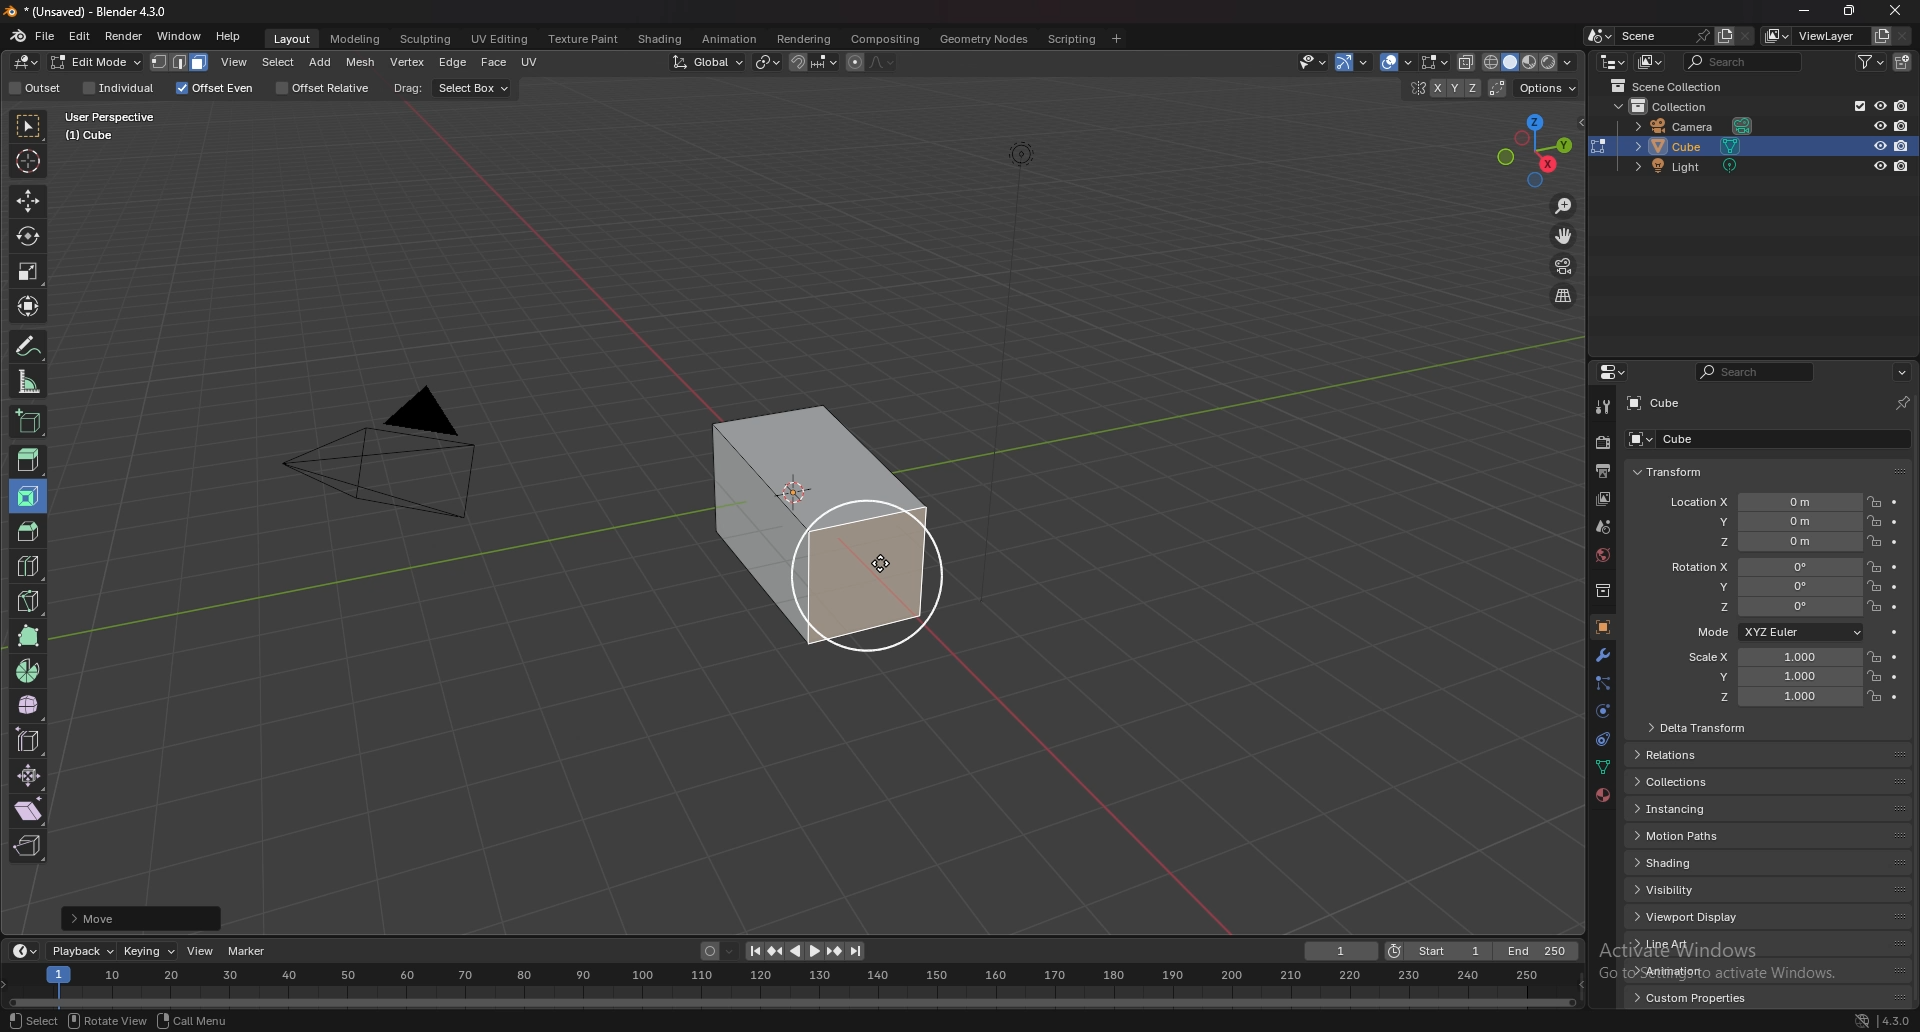  What do you see at coordinates (1693, 166) in the screenshot?
I see `light` at bounding box center [1693, 166].